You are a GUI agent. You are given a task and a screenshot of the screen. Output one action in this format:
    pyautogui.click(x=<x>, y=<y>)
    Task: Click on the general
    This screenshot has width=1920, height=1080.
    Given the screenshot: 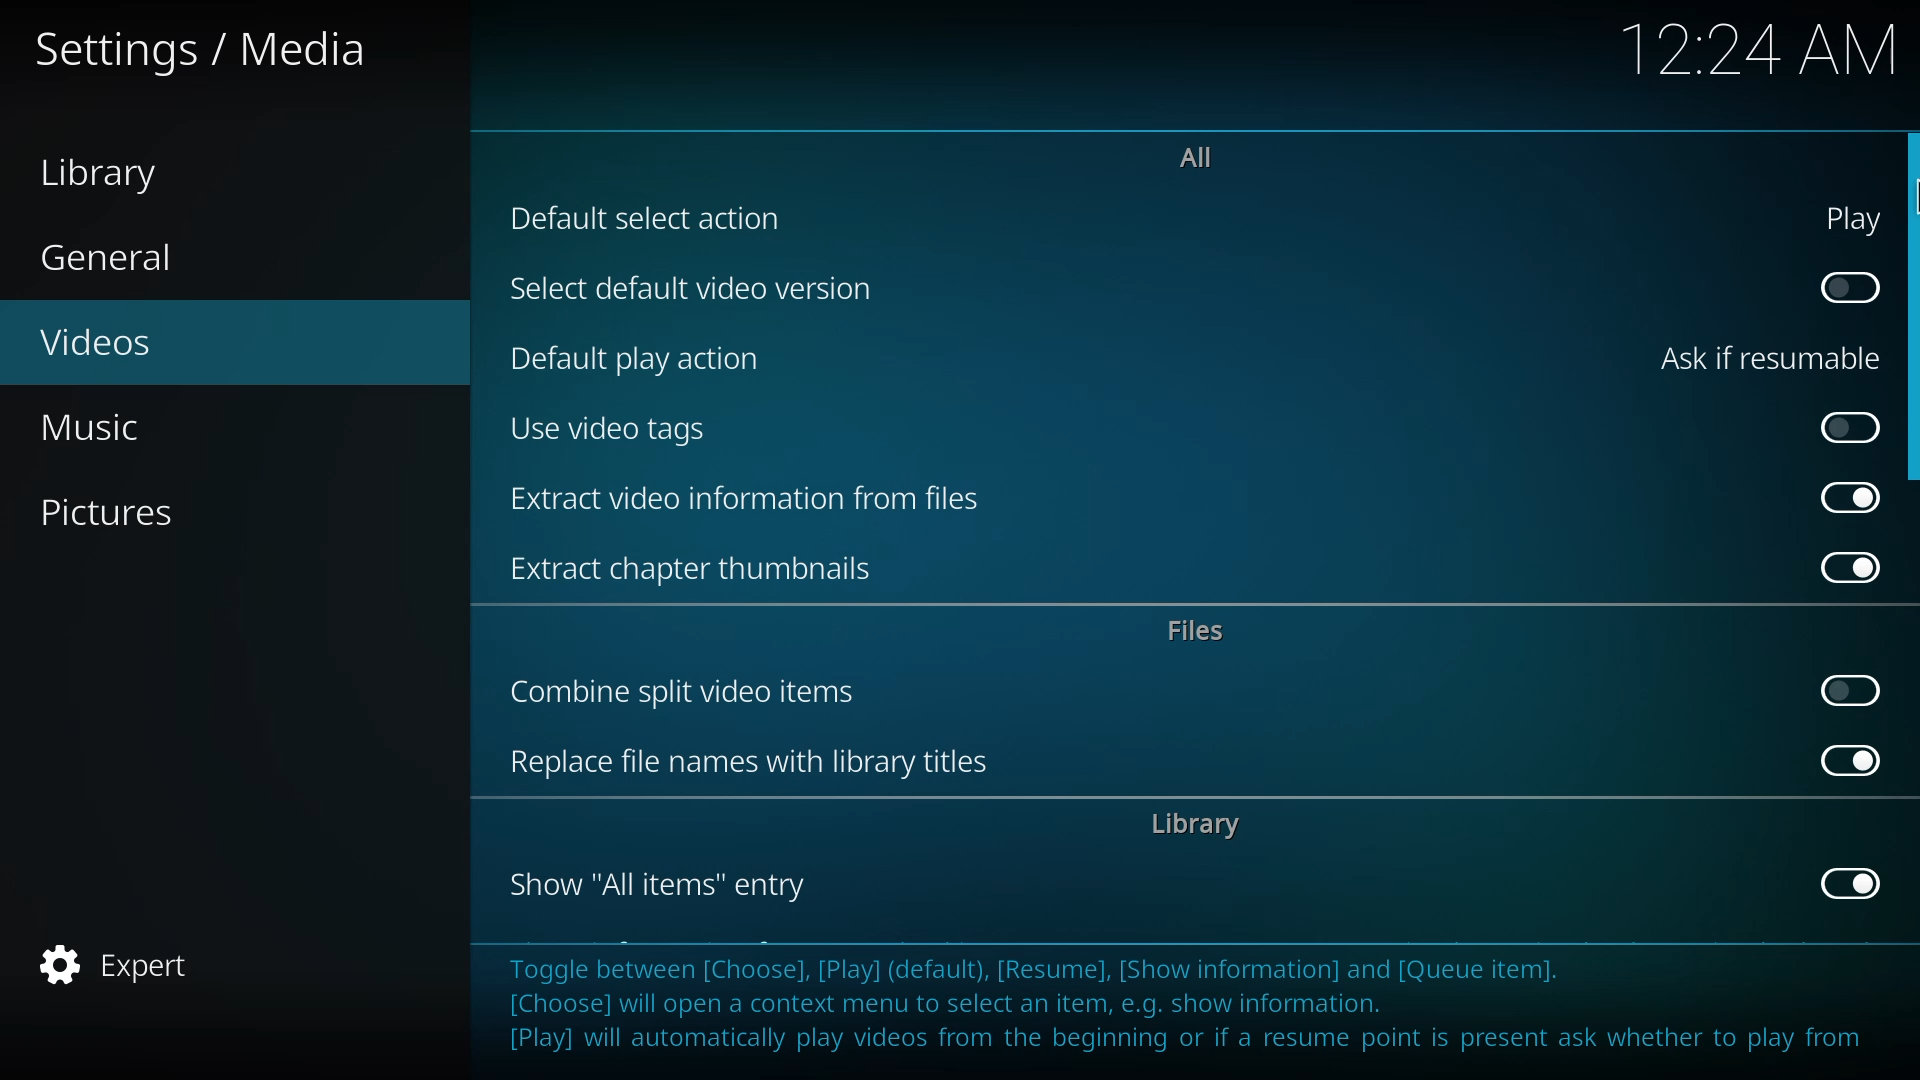 What is the action you would take?
    pyautogui.click(x=116, y=259)
    